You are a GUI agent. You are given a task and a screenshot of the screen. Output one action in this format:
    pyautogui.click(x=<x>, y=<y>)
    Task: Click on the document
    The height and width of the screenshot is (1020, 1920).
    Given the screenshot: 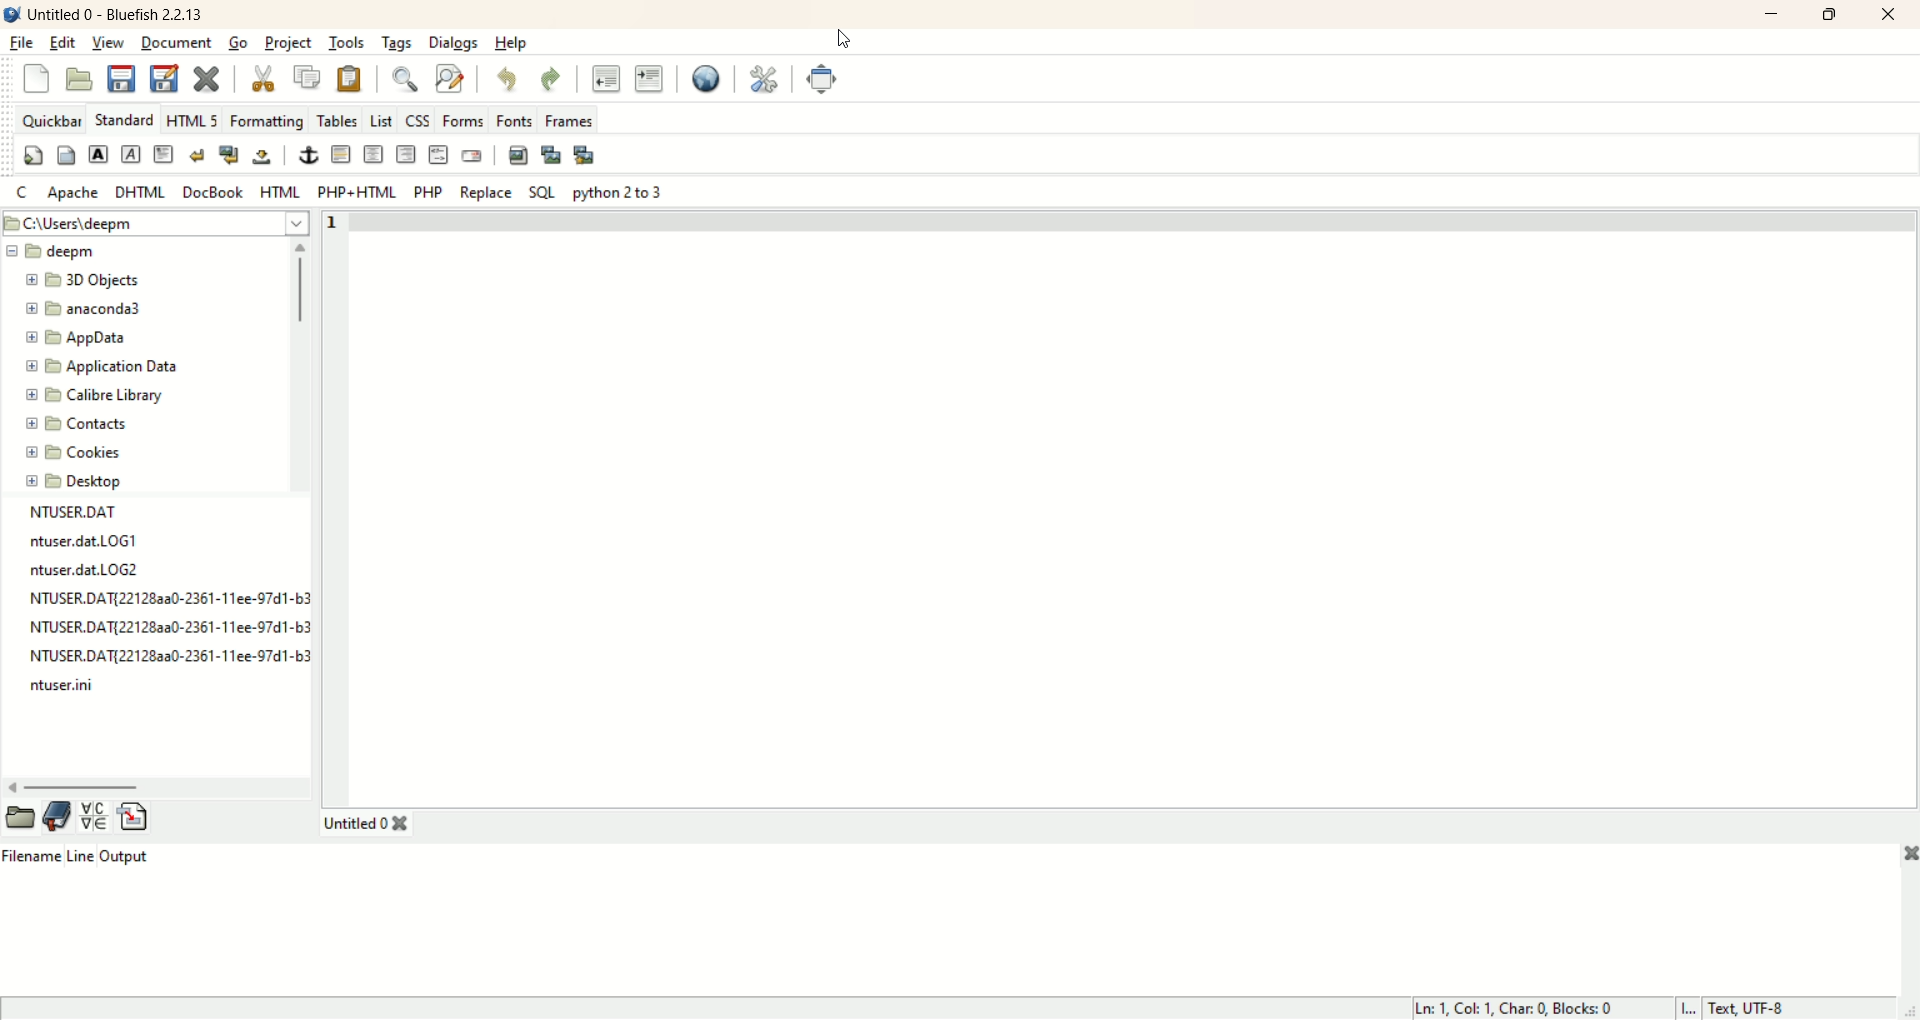 What is the action you would take?
    pyautogui.click(x=178, y=44)
    